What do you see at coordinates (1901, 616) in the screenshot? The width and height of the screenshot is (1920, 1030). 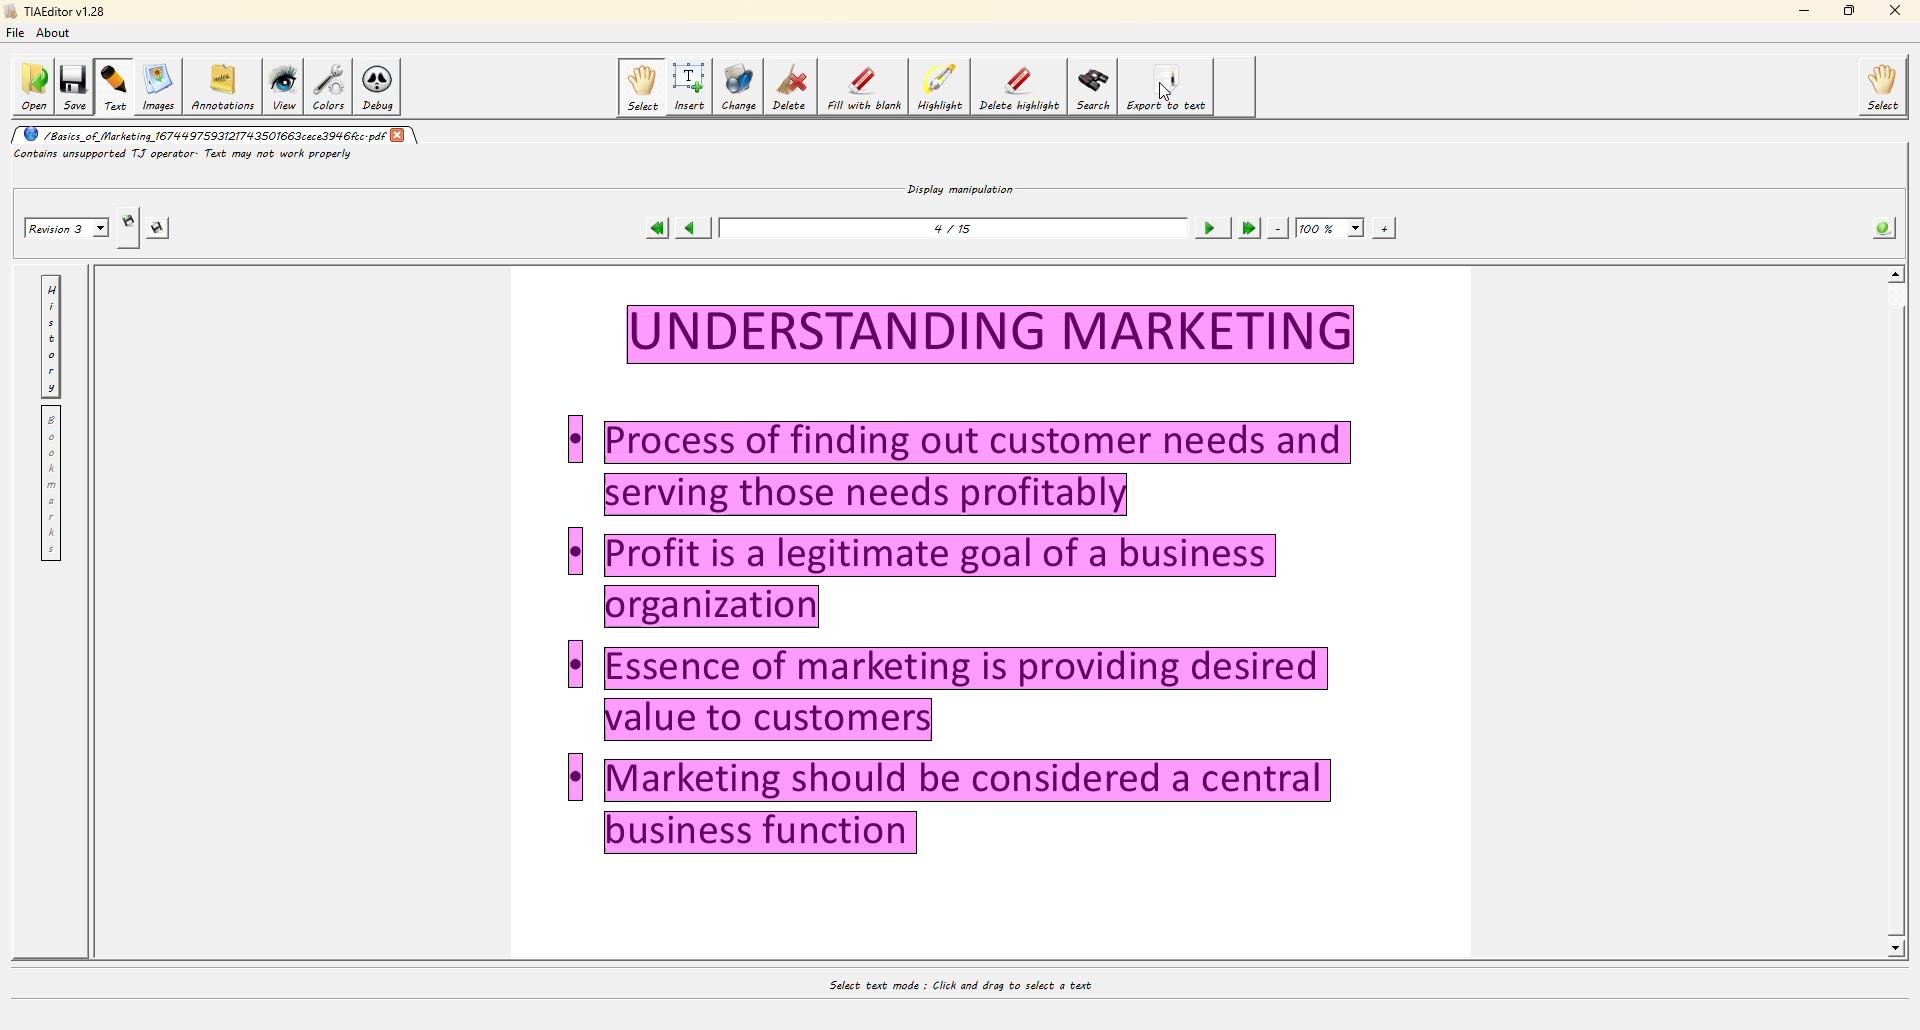 I see `slidebar` at bounding box center [1901, 616].